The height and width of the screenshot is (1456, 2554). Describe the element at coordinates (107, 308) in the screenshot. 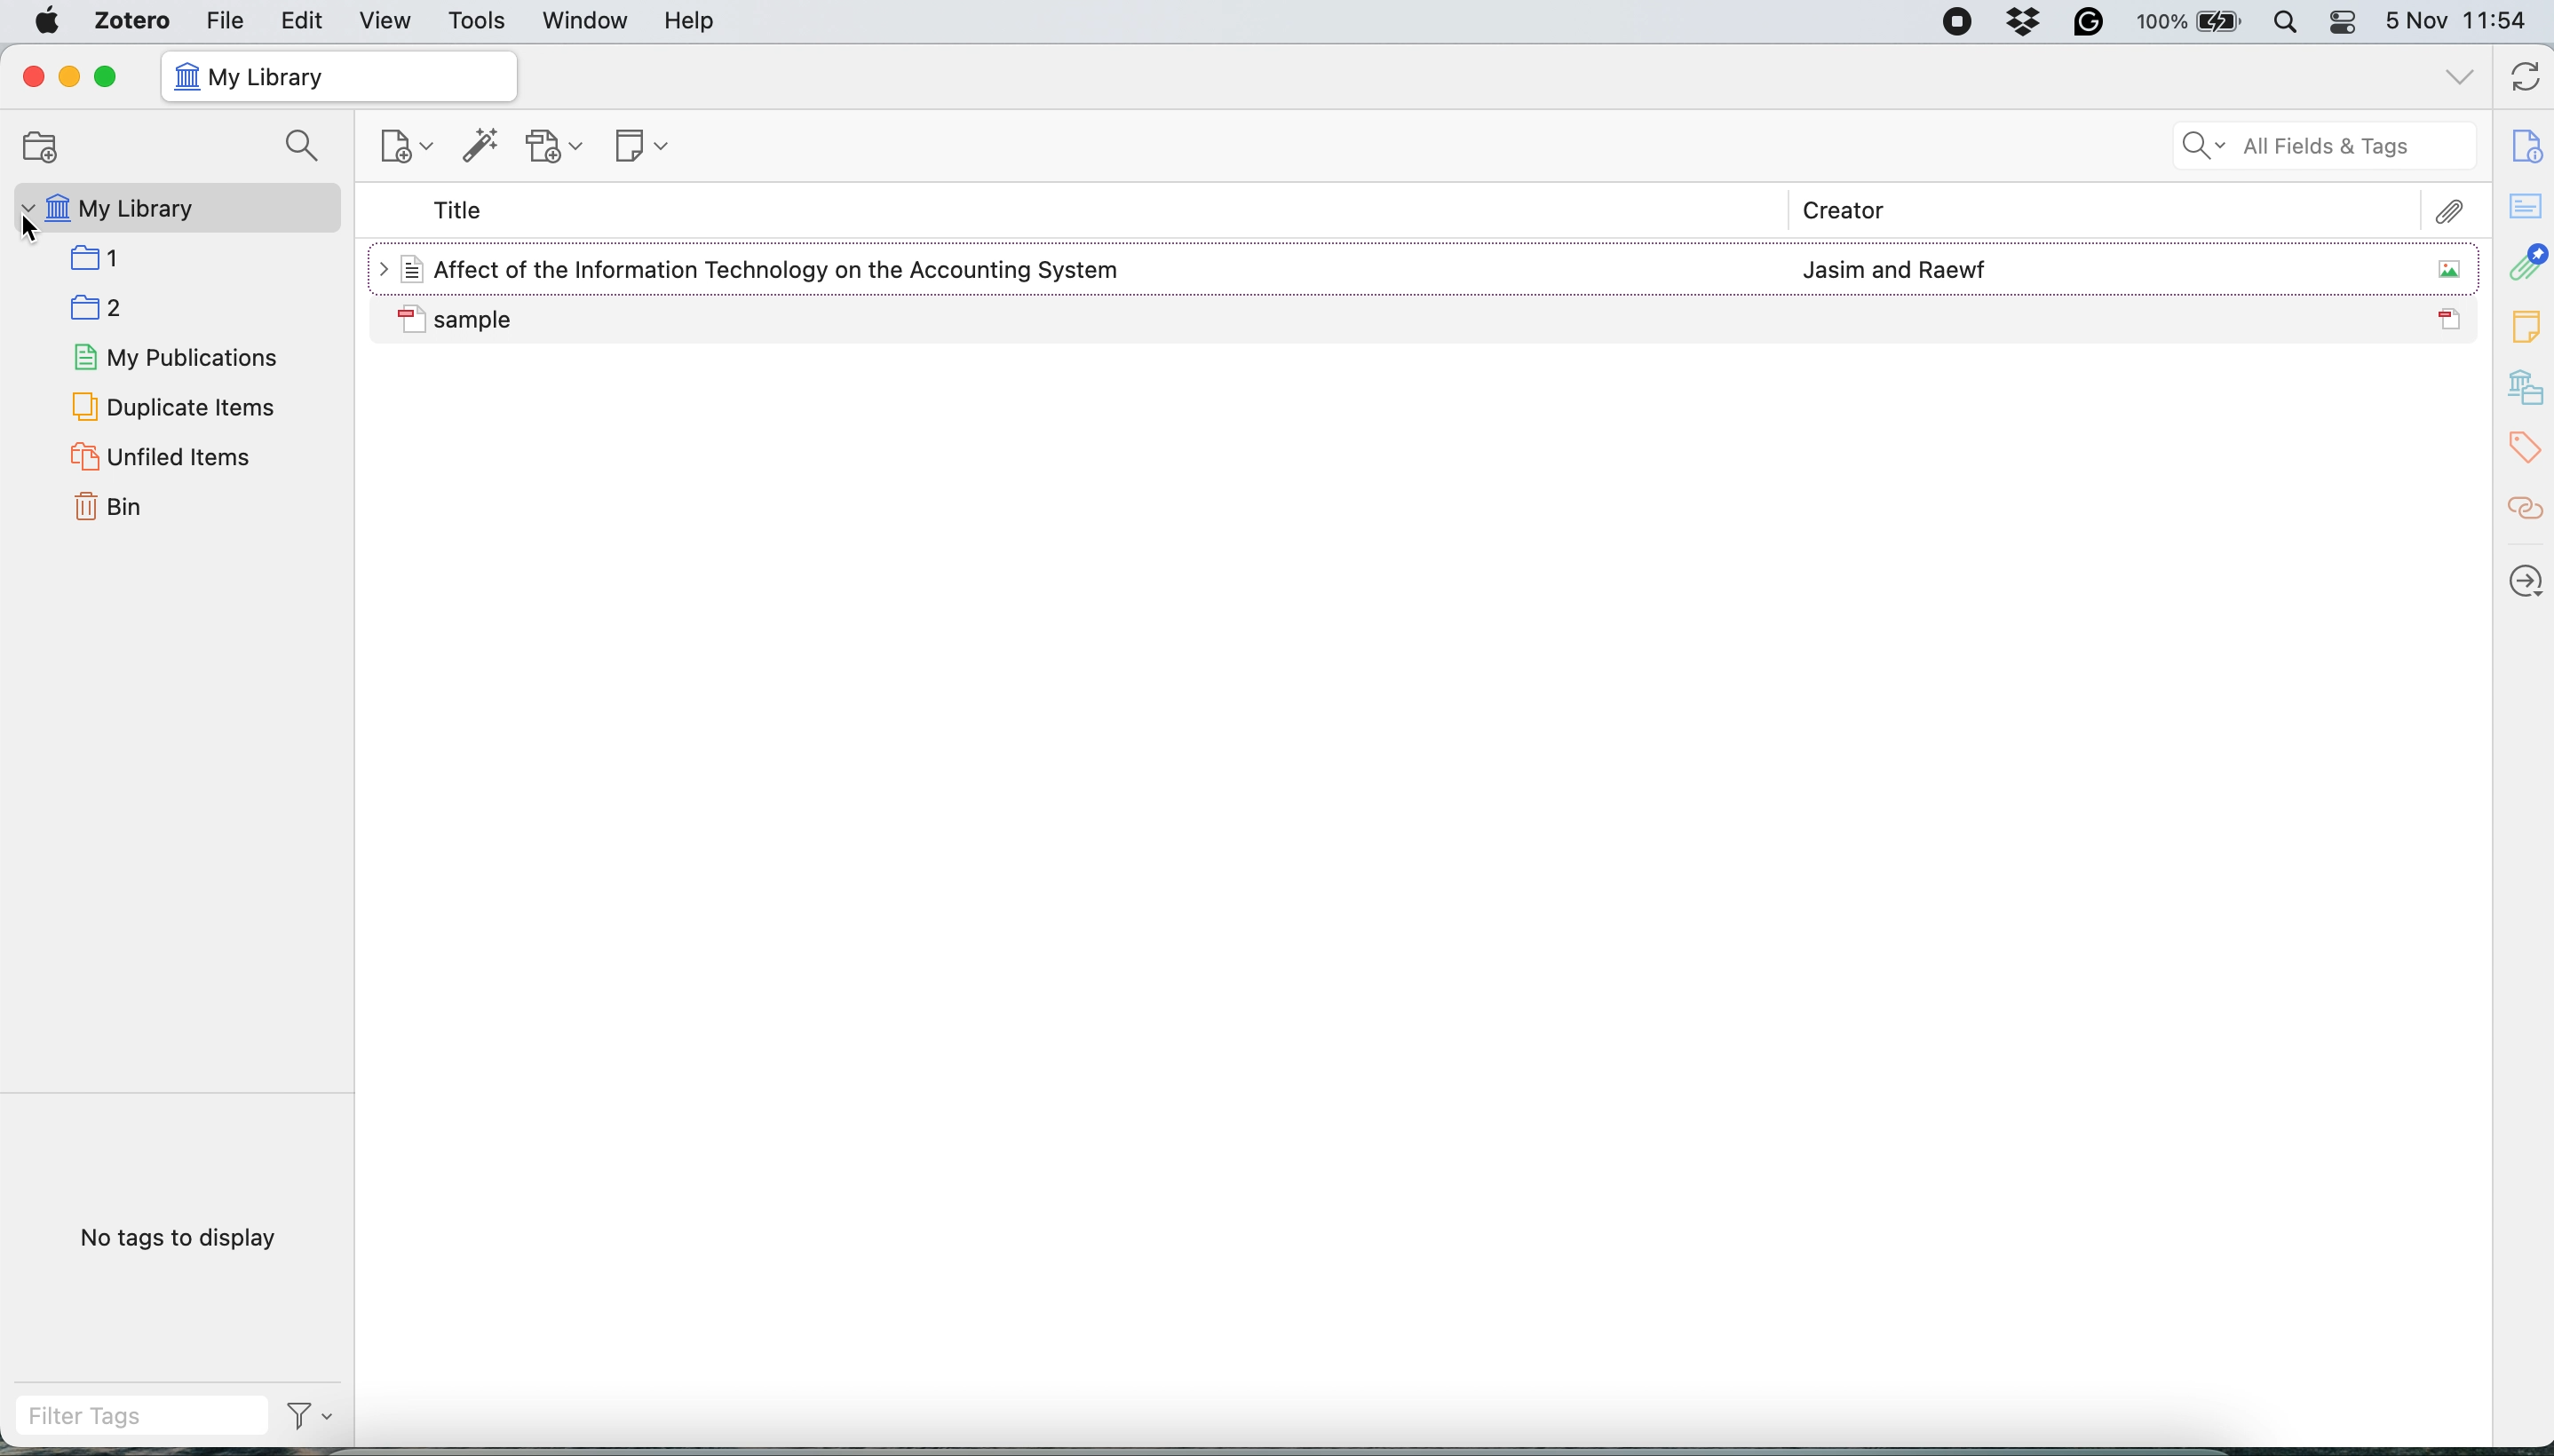

I see `Folder: 2` at that location.